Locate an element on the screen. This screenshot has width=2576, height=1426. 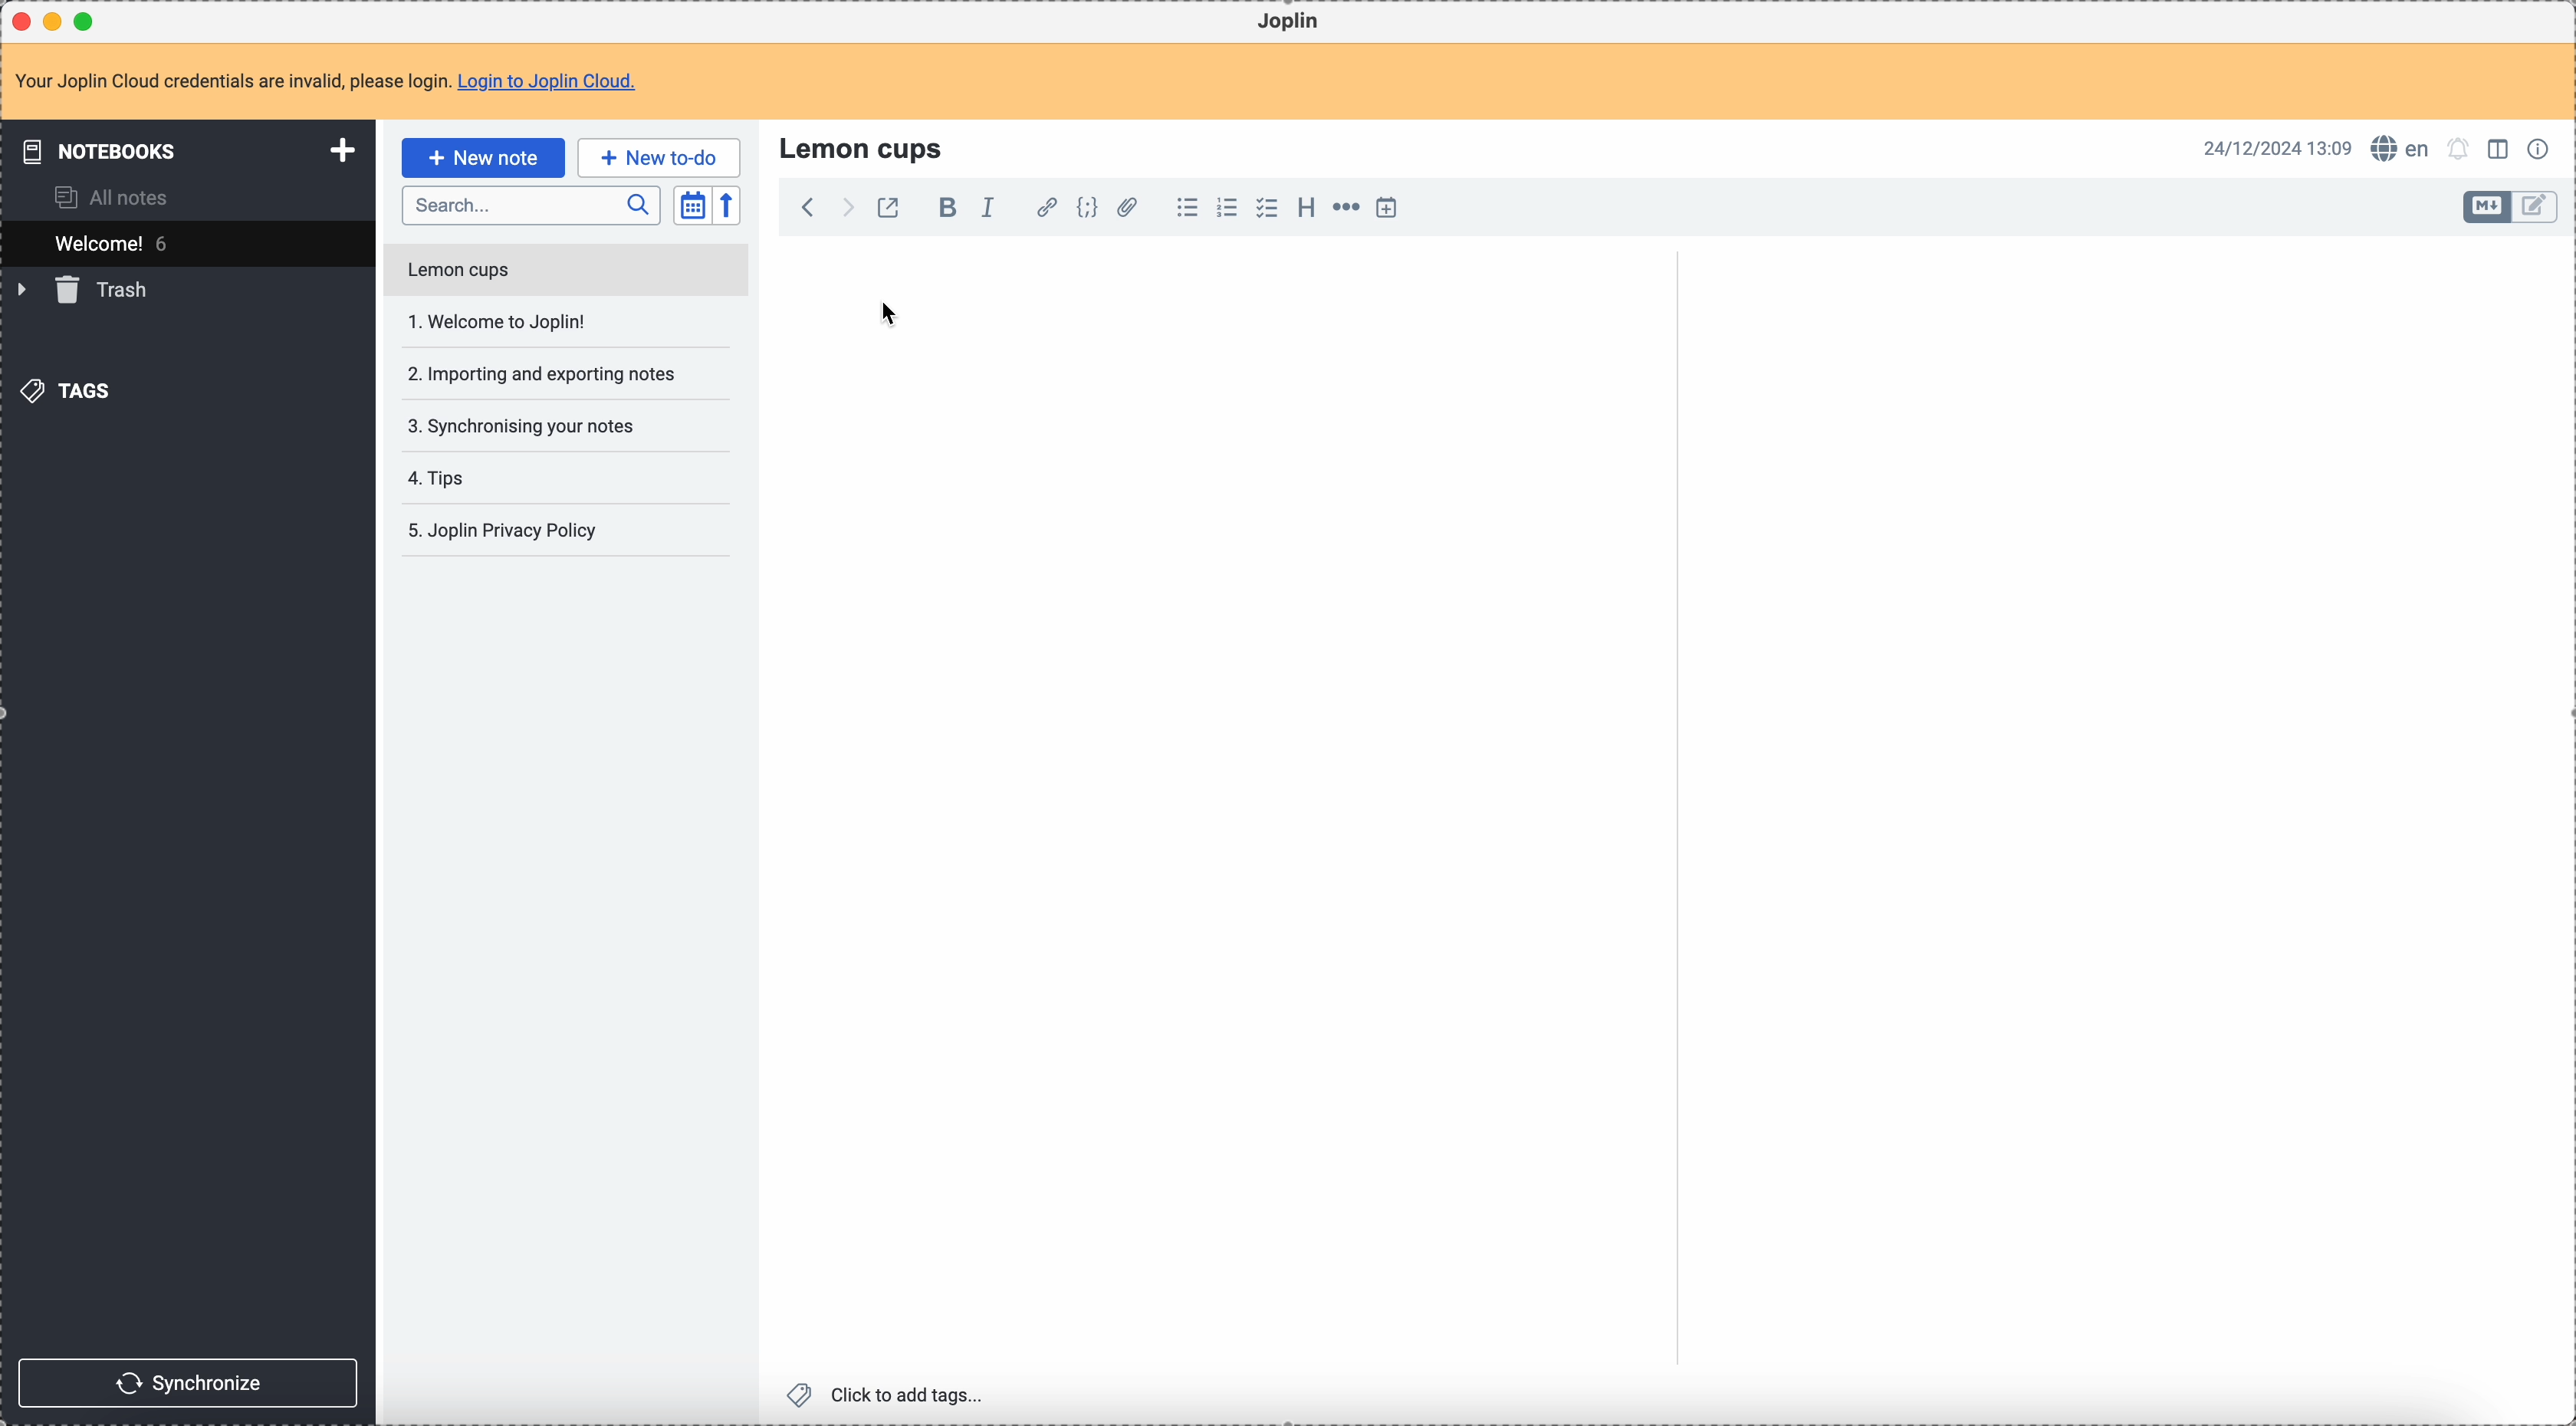
numbered list is located at coordinates (1229, 208).